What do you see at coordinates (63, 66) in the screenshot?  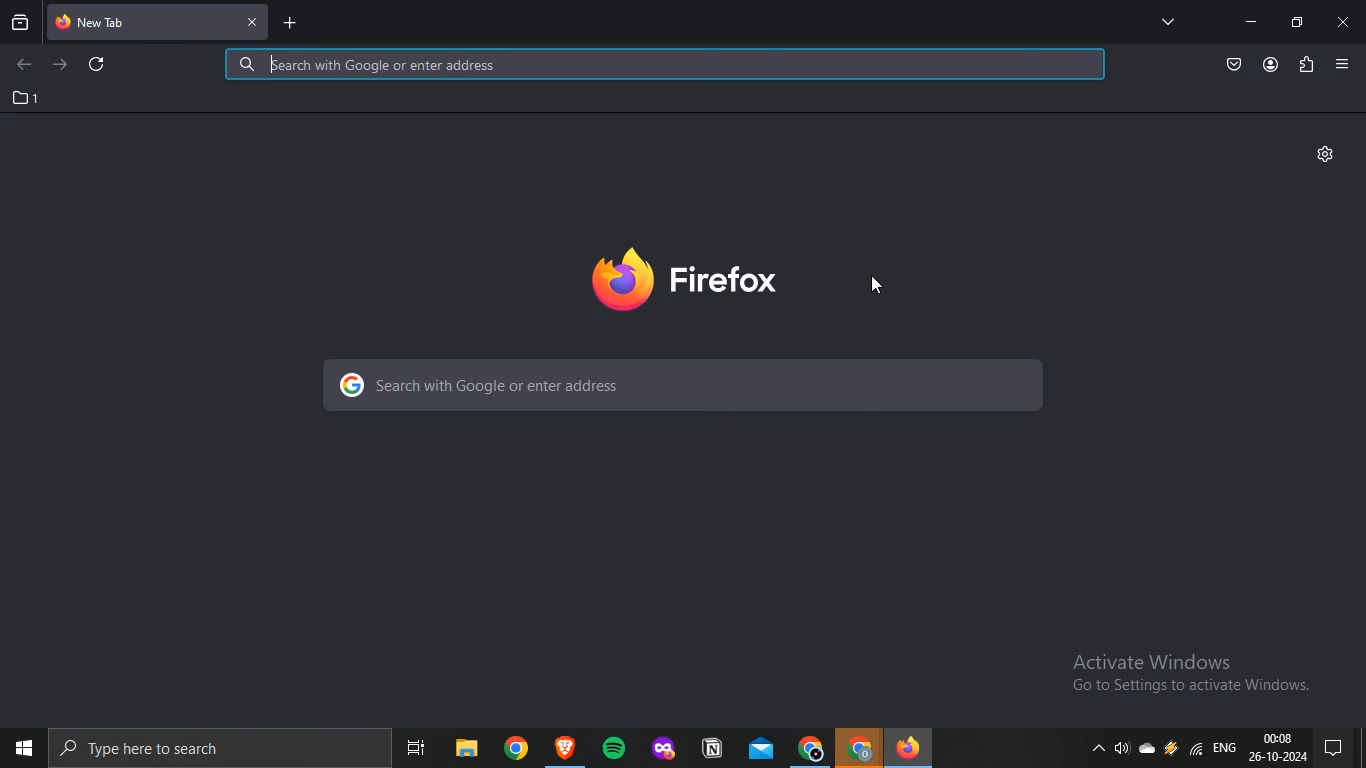 I see `forward` at bounding box center [63, 66].